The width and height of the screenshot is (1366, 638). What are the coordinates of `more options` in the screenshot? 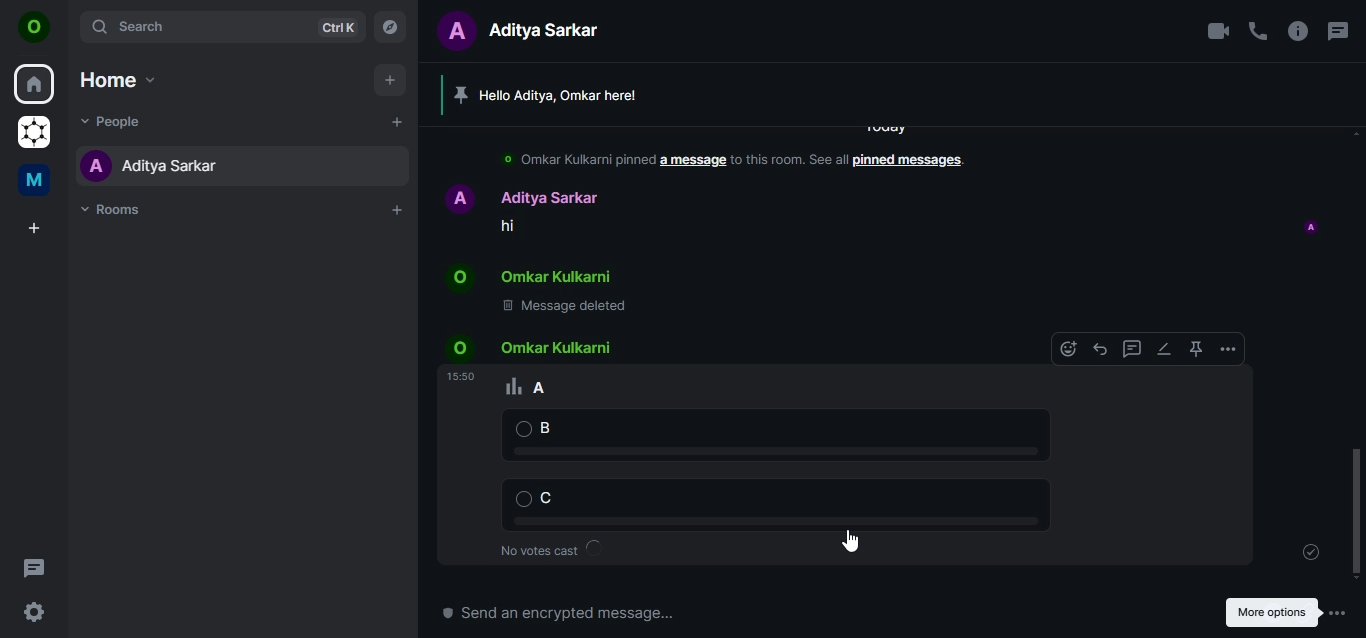 It's located at (1344, 613).